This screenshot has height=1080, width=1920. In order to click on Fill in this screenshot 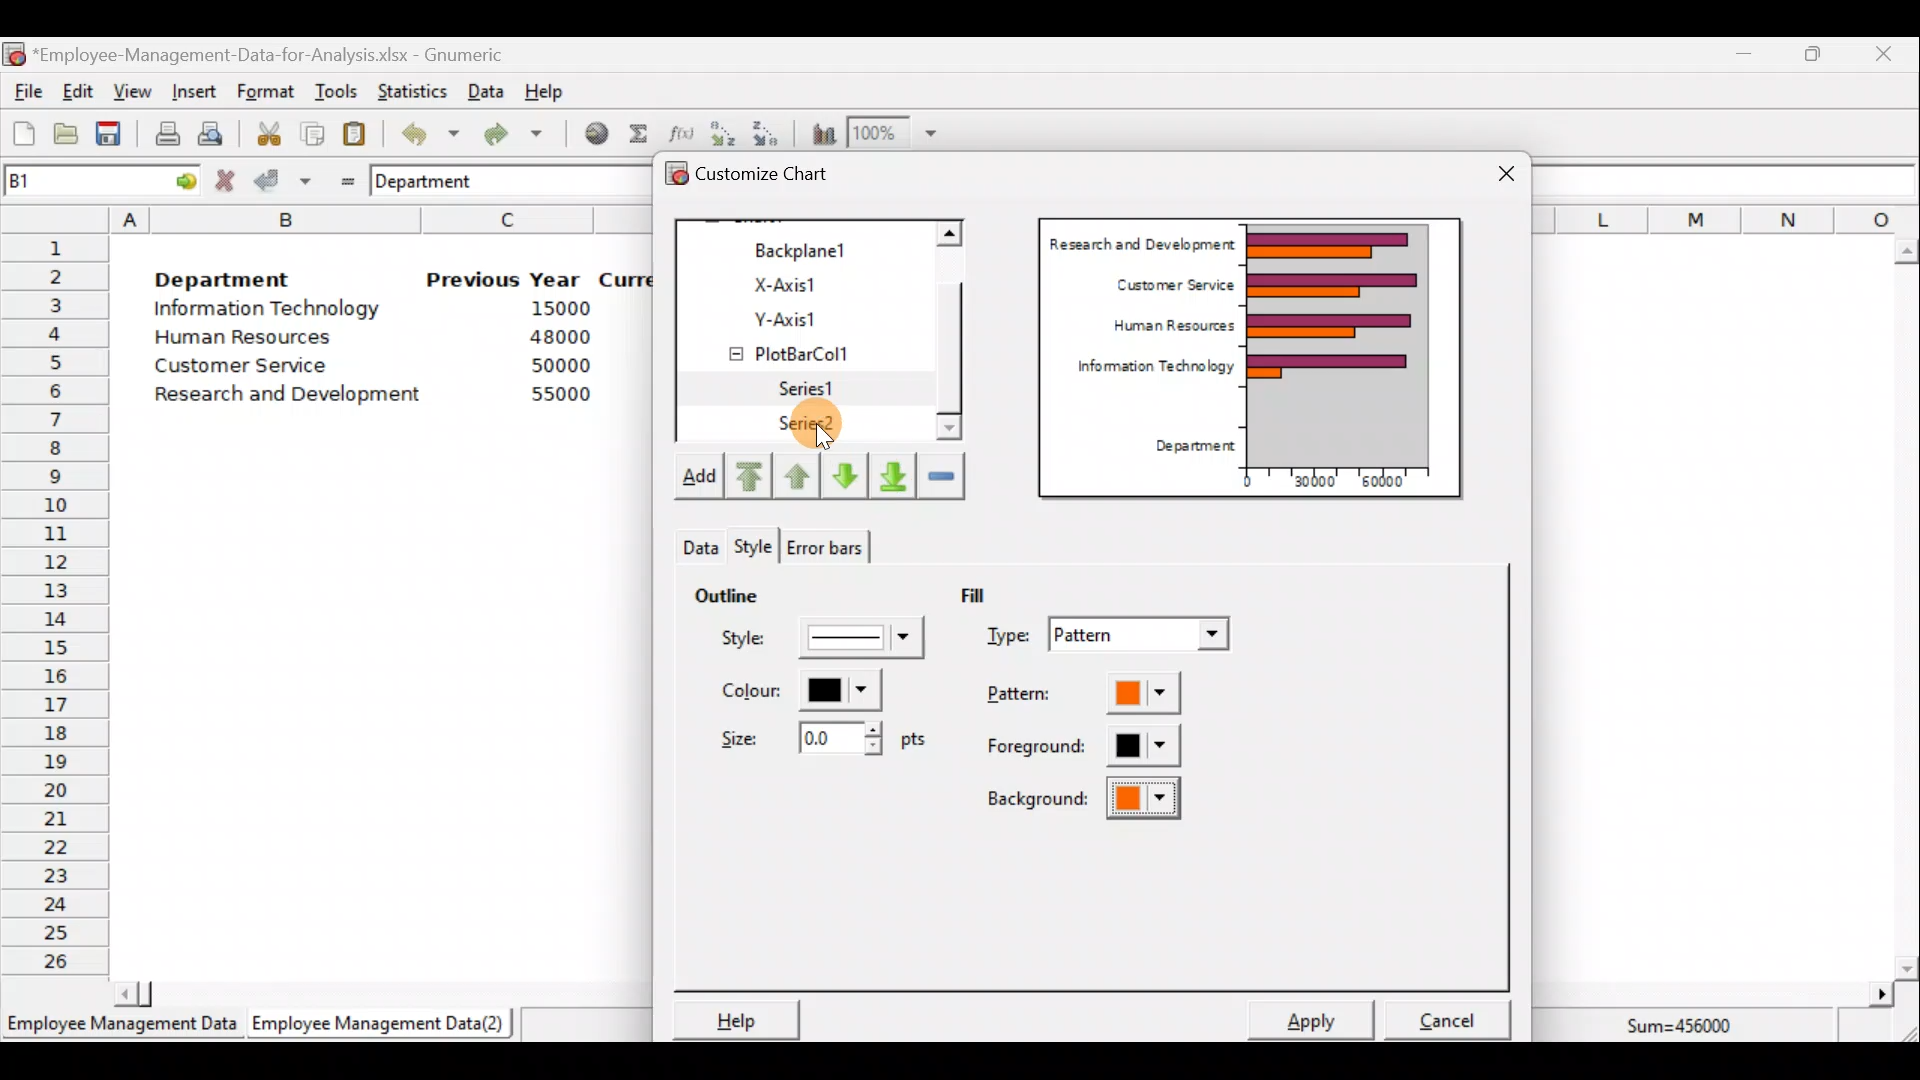, I will do `click(988, 593)`.